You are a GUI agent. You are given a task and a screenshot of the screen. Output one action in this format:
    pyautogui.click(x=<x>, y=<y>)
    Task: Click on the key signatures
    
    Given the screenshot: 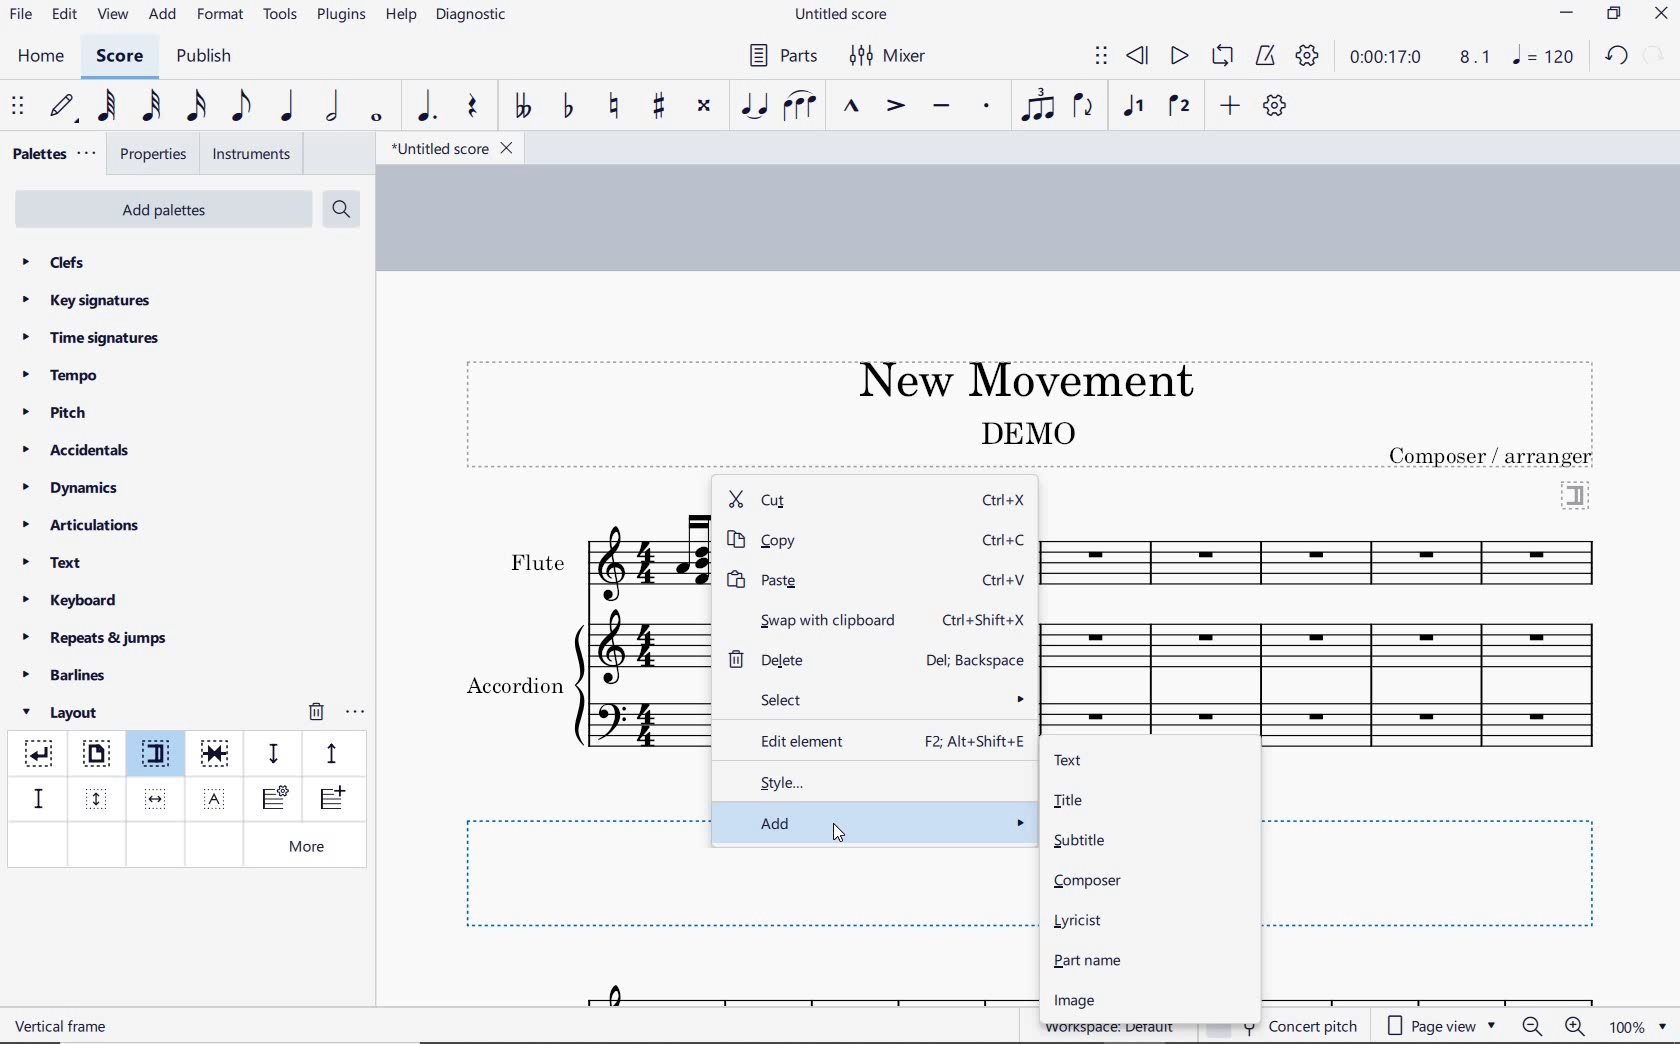 What is the action you would take?
    pyautogui.click(x=85, y=300)
    